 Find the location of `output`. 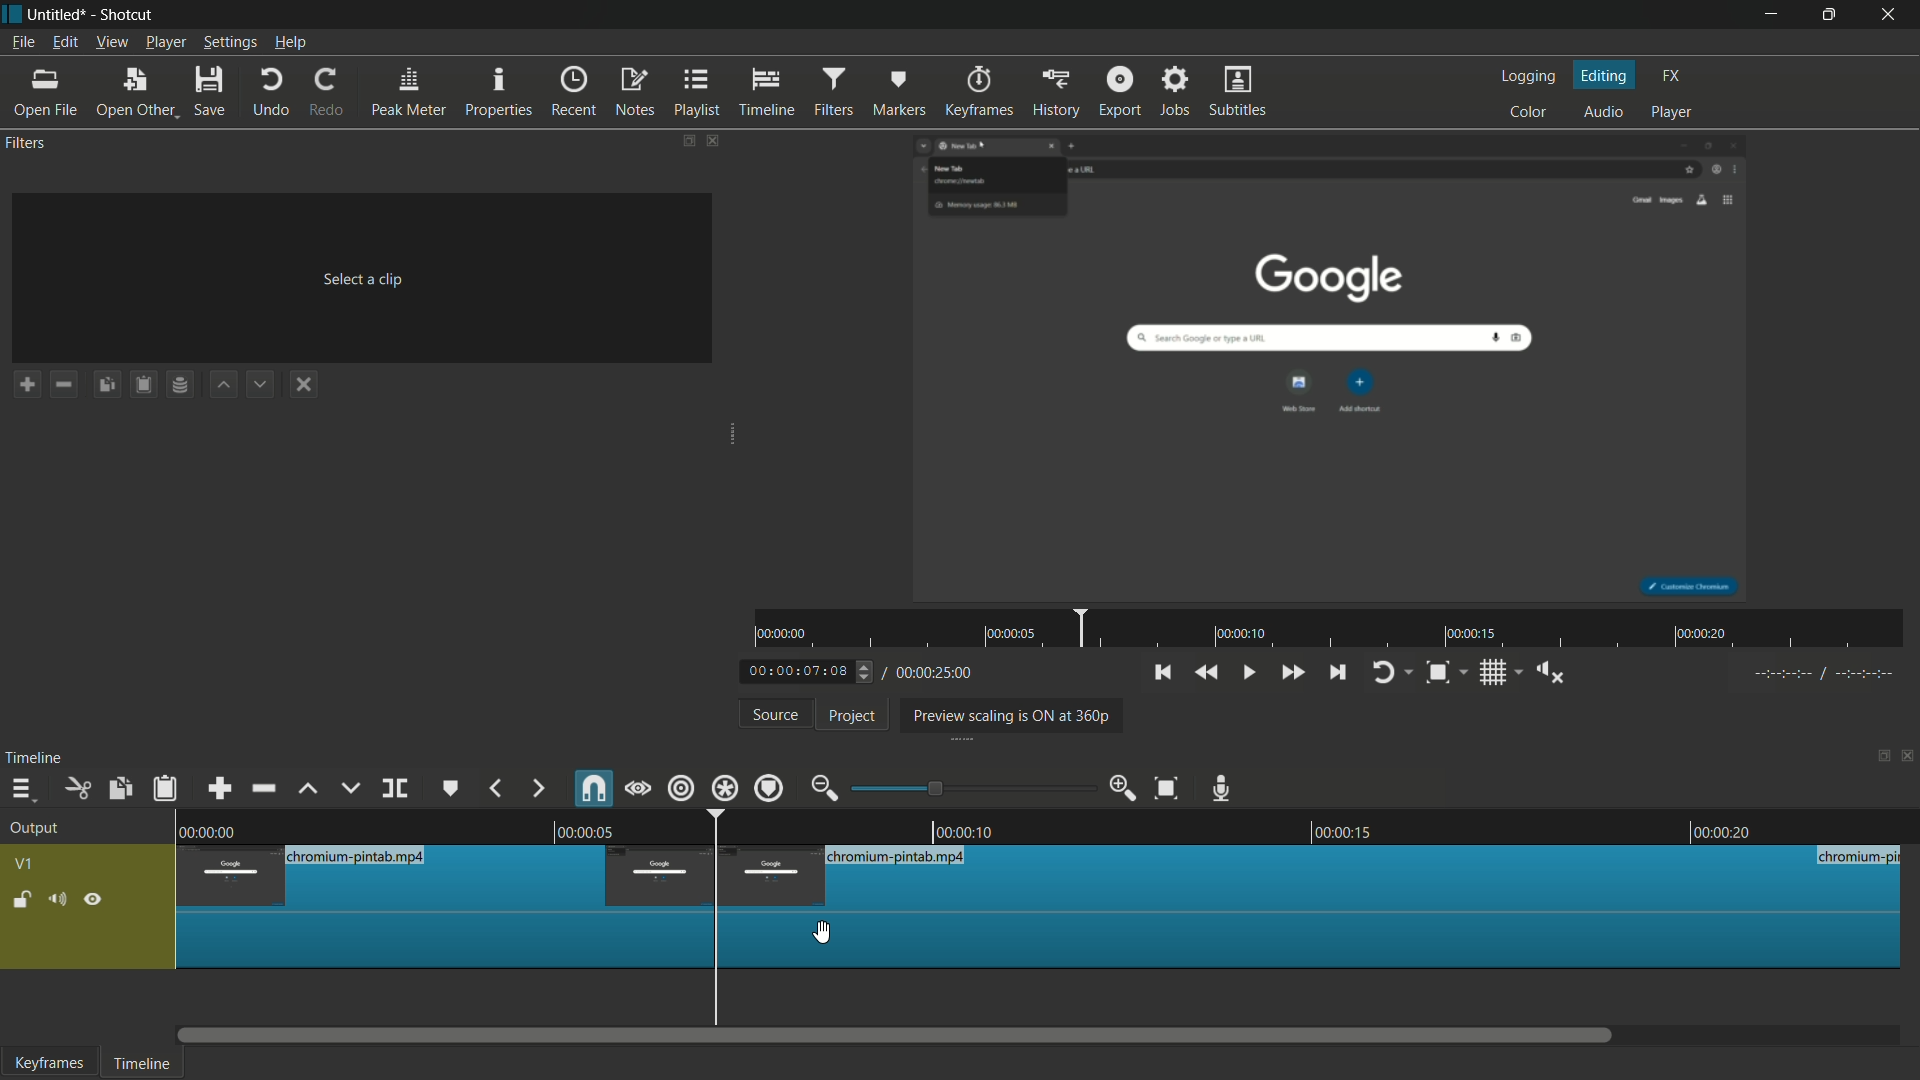

output is located at coordinates (40, 829).